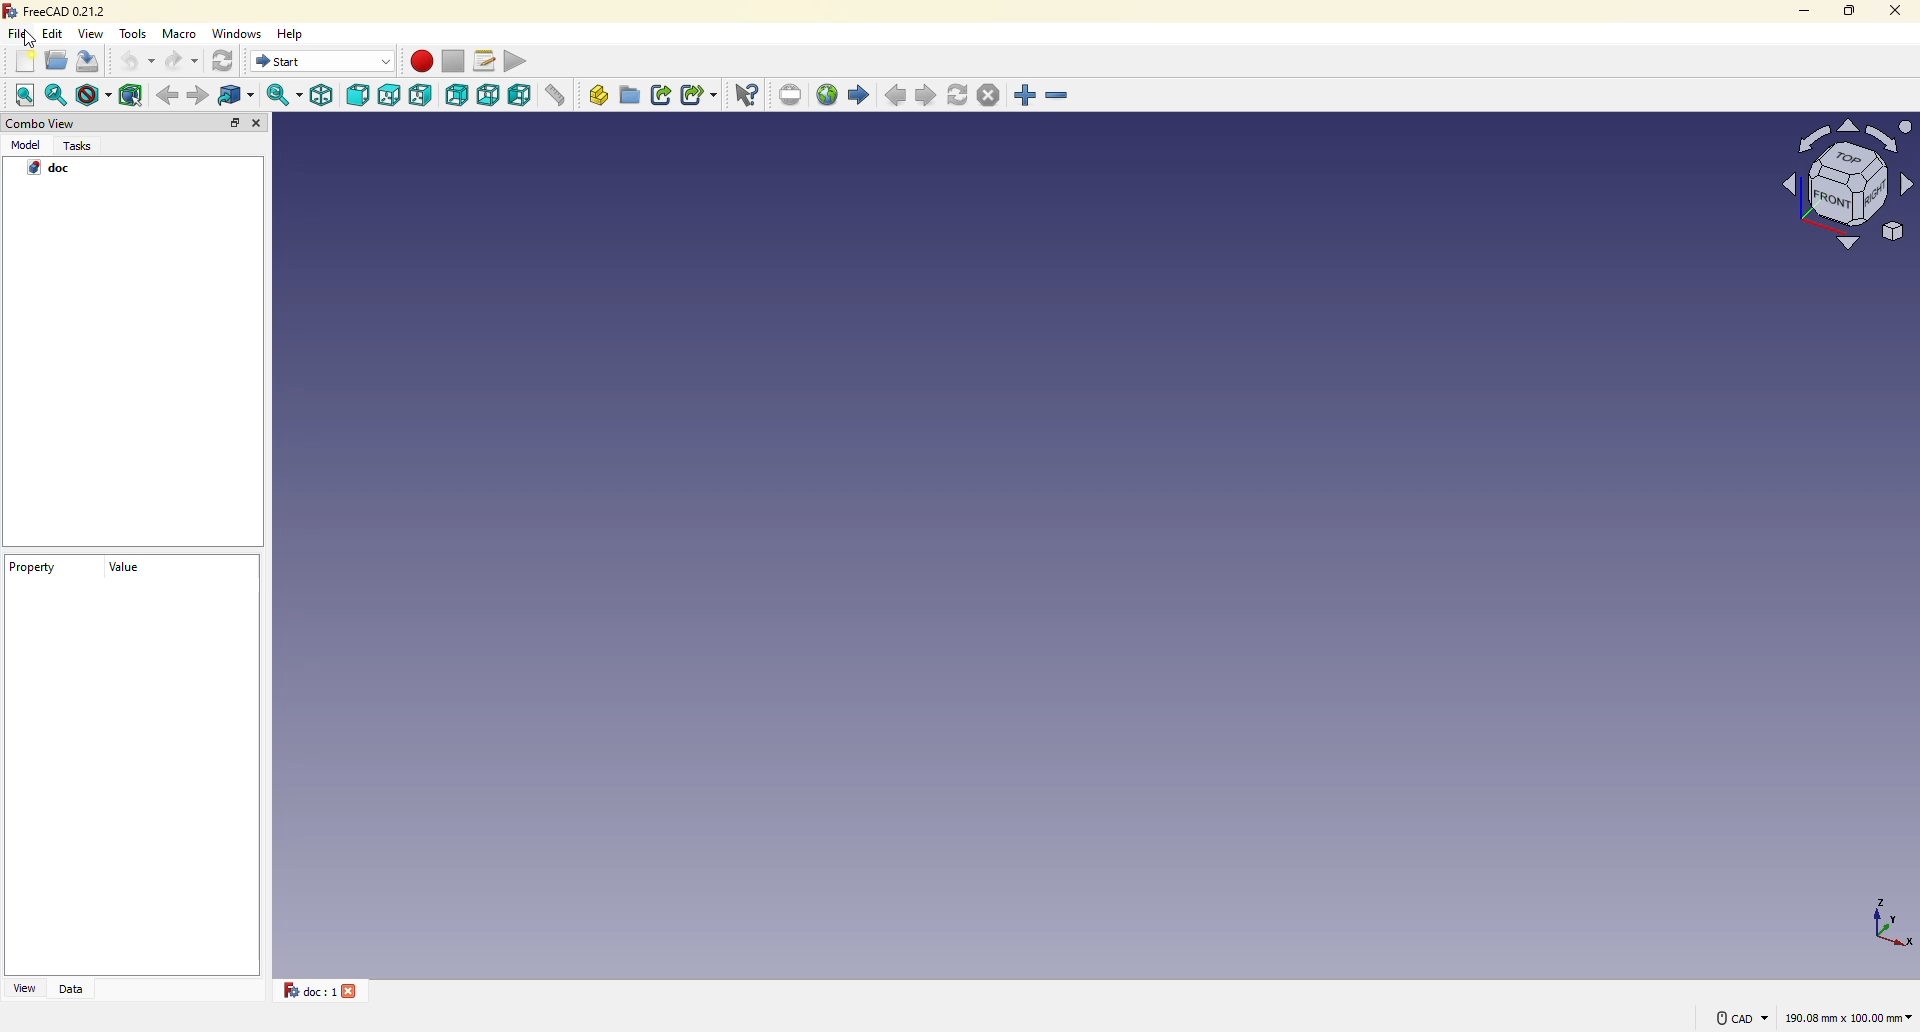 This screenshot has width=1920, height=1032. What do you see at coordinates (1059, 97) in the screenshot?
I see `zoom out` at bounding box center [1059, 97].